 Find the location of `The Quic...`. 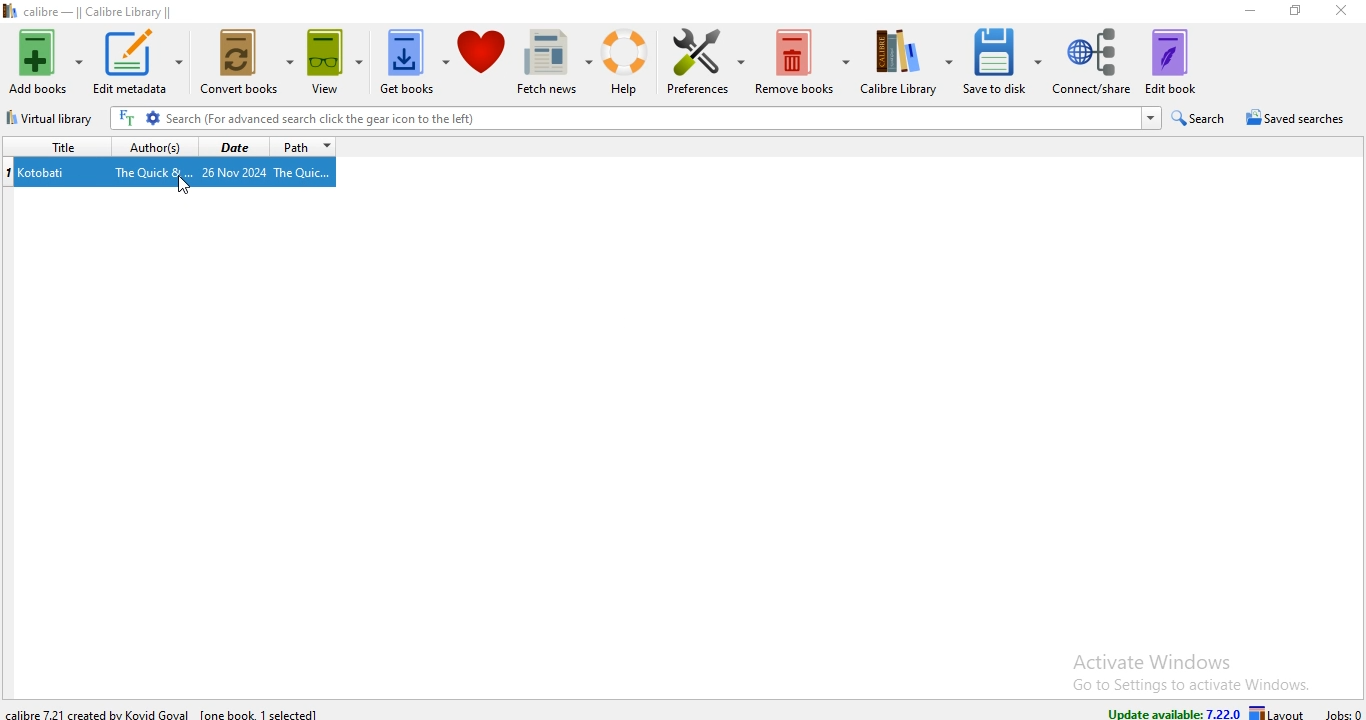

The Quic... is located at coordinates (305, 172).